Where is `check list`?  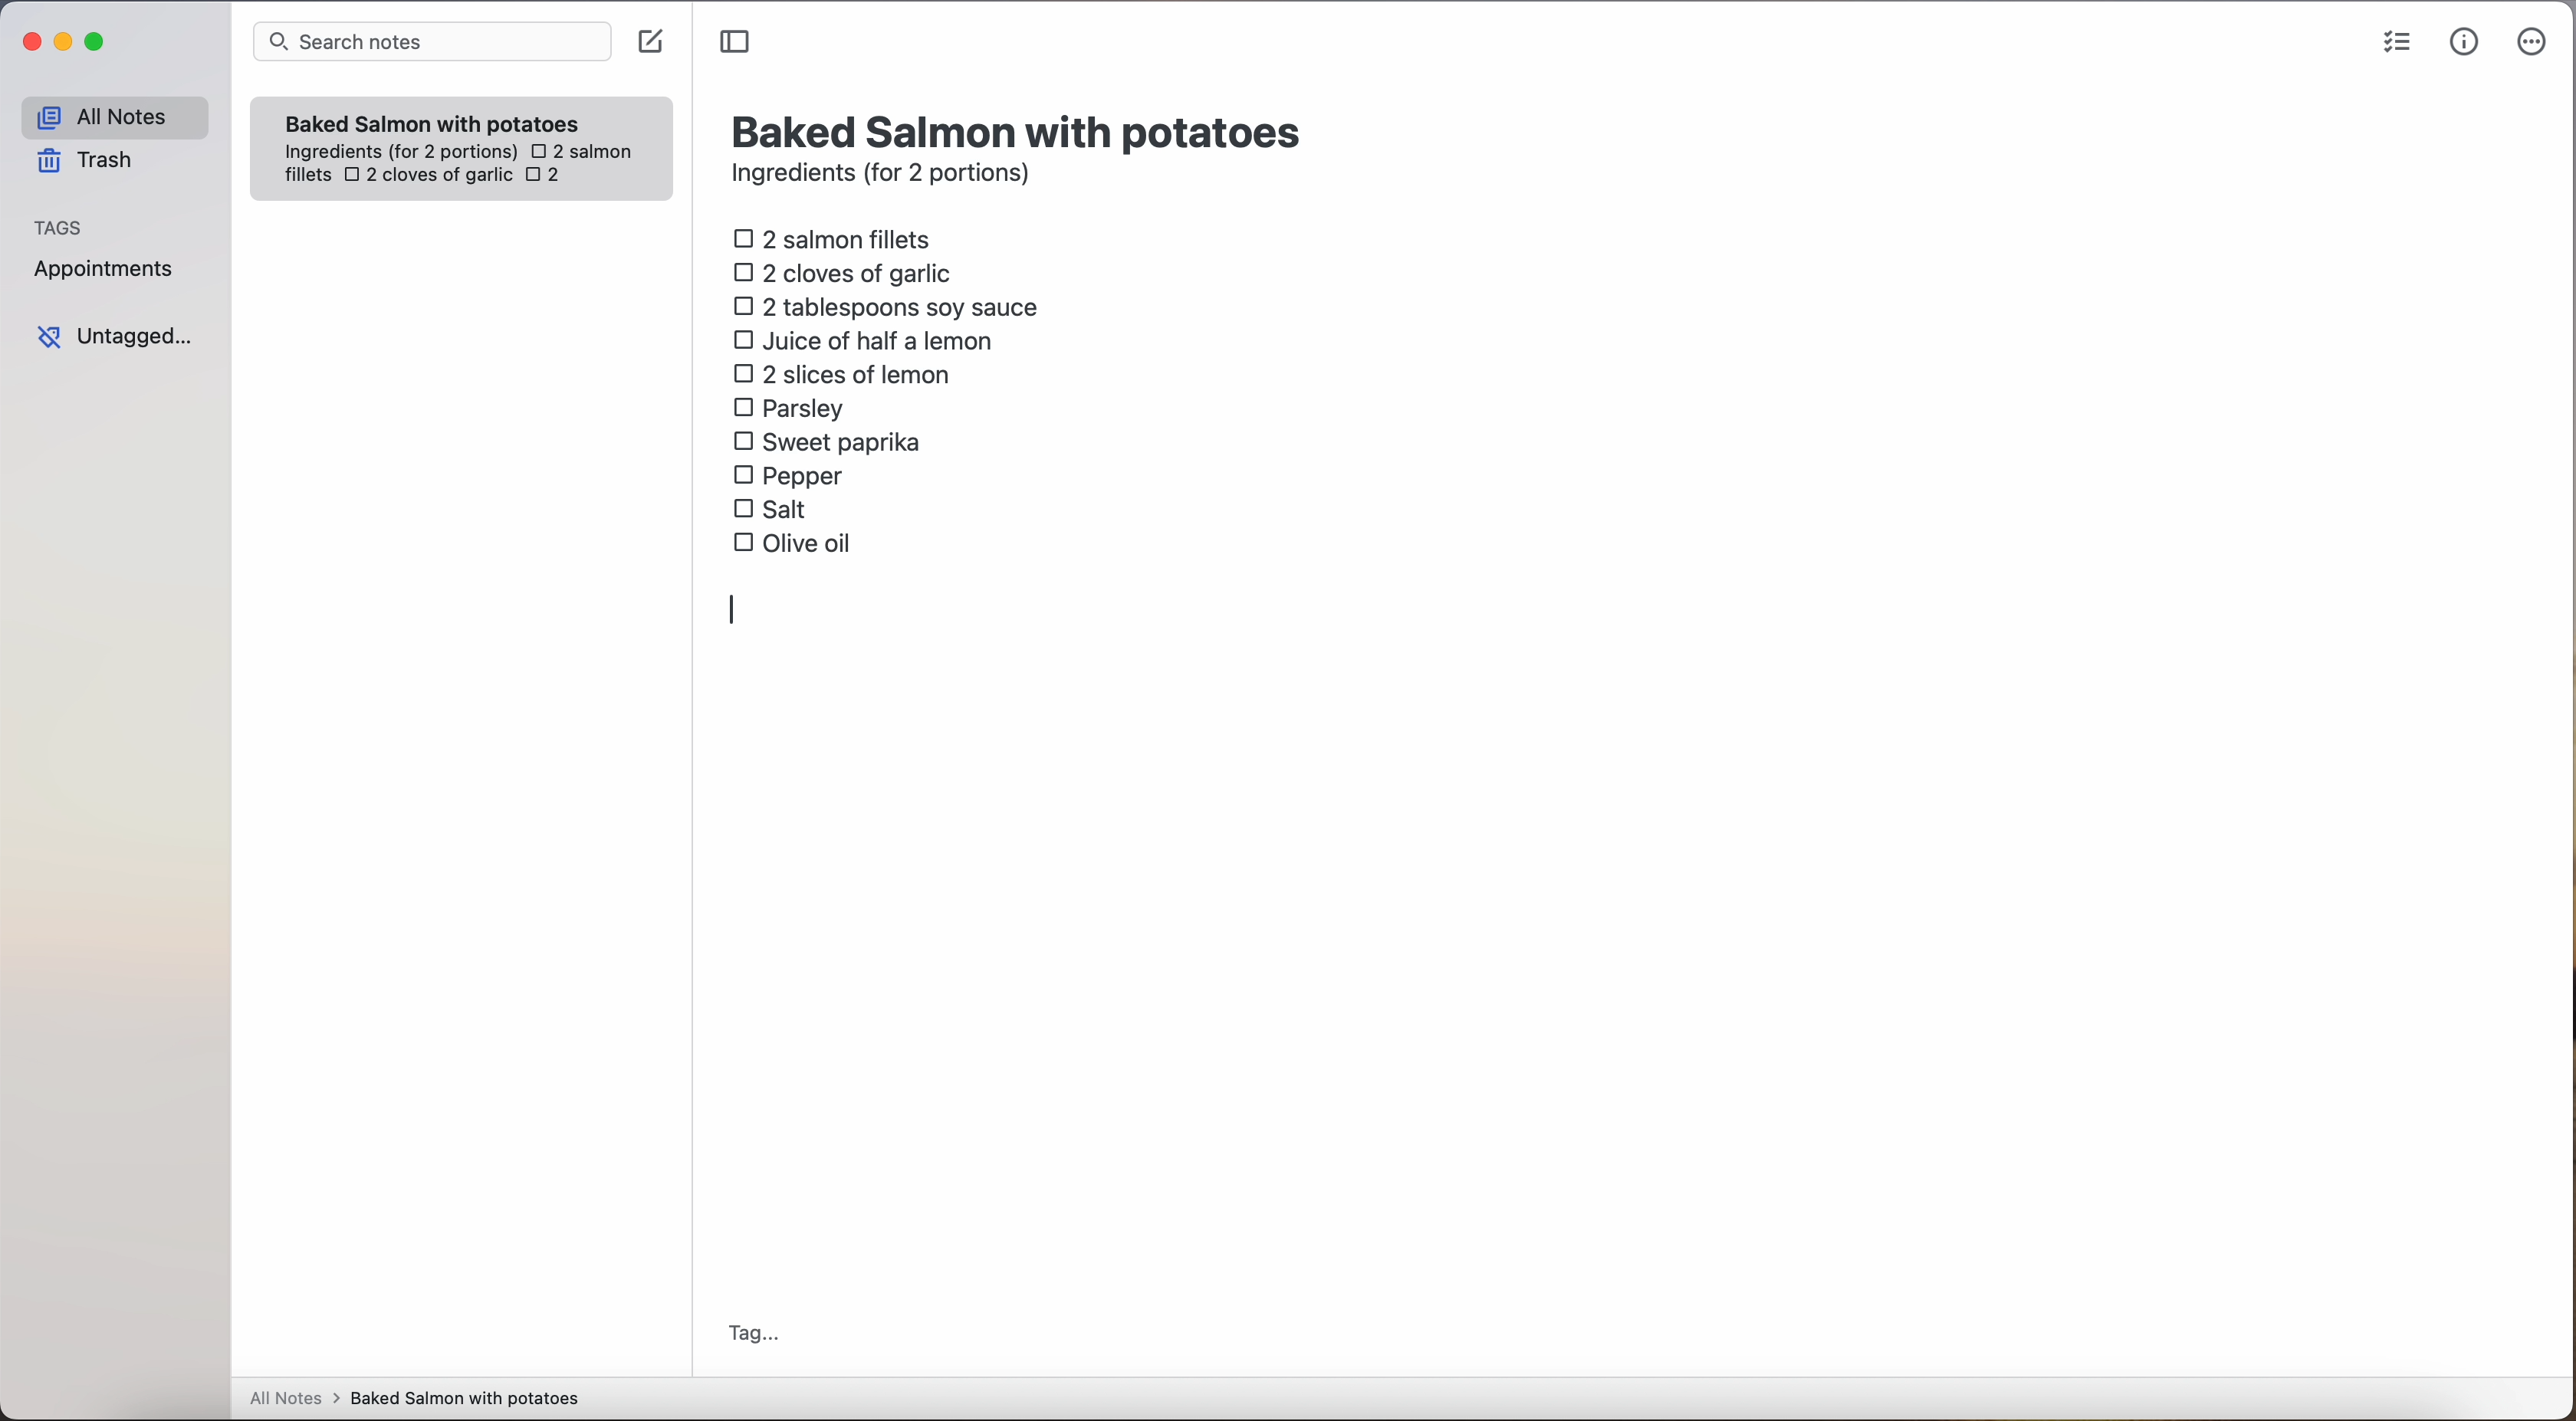 check list is located at coordinates (2397, 43).